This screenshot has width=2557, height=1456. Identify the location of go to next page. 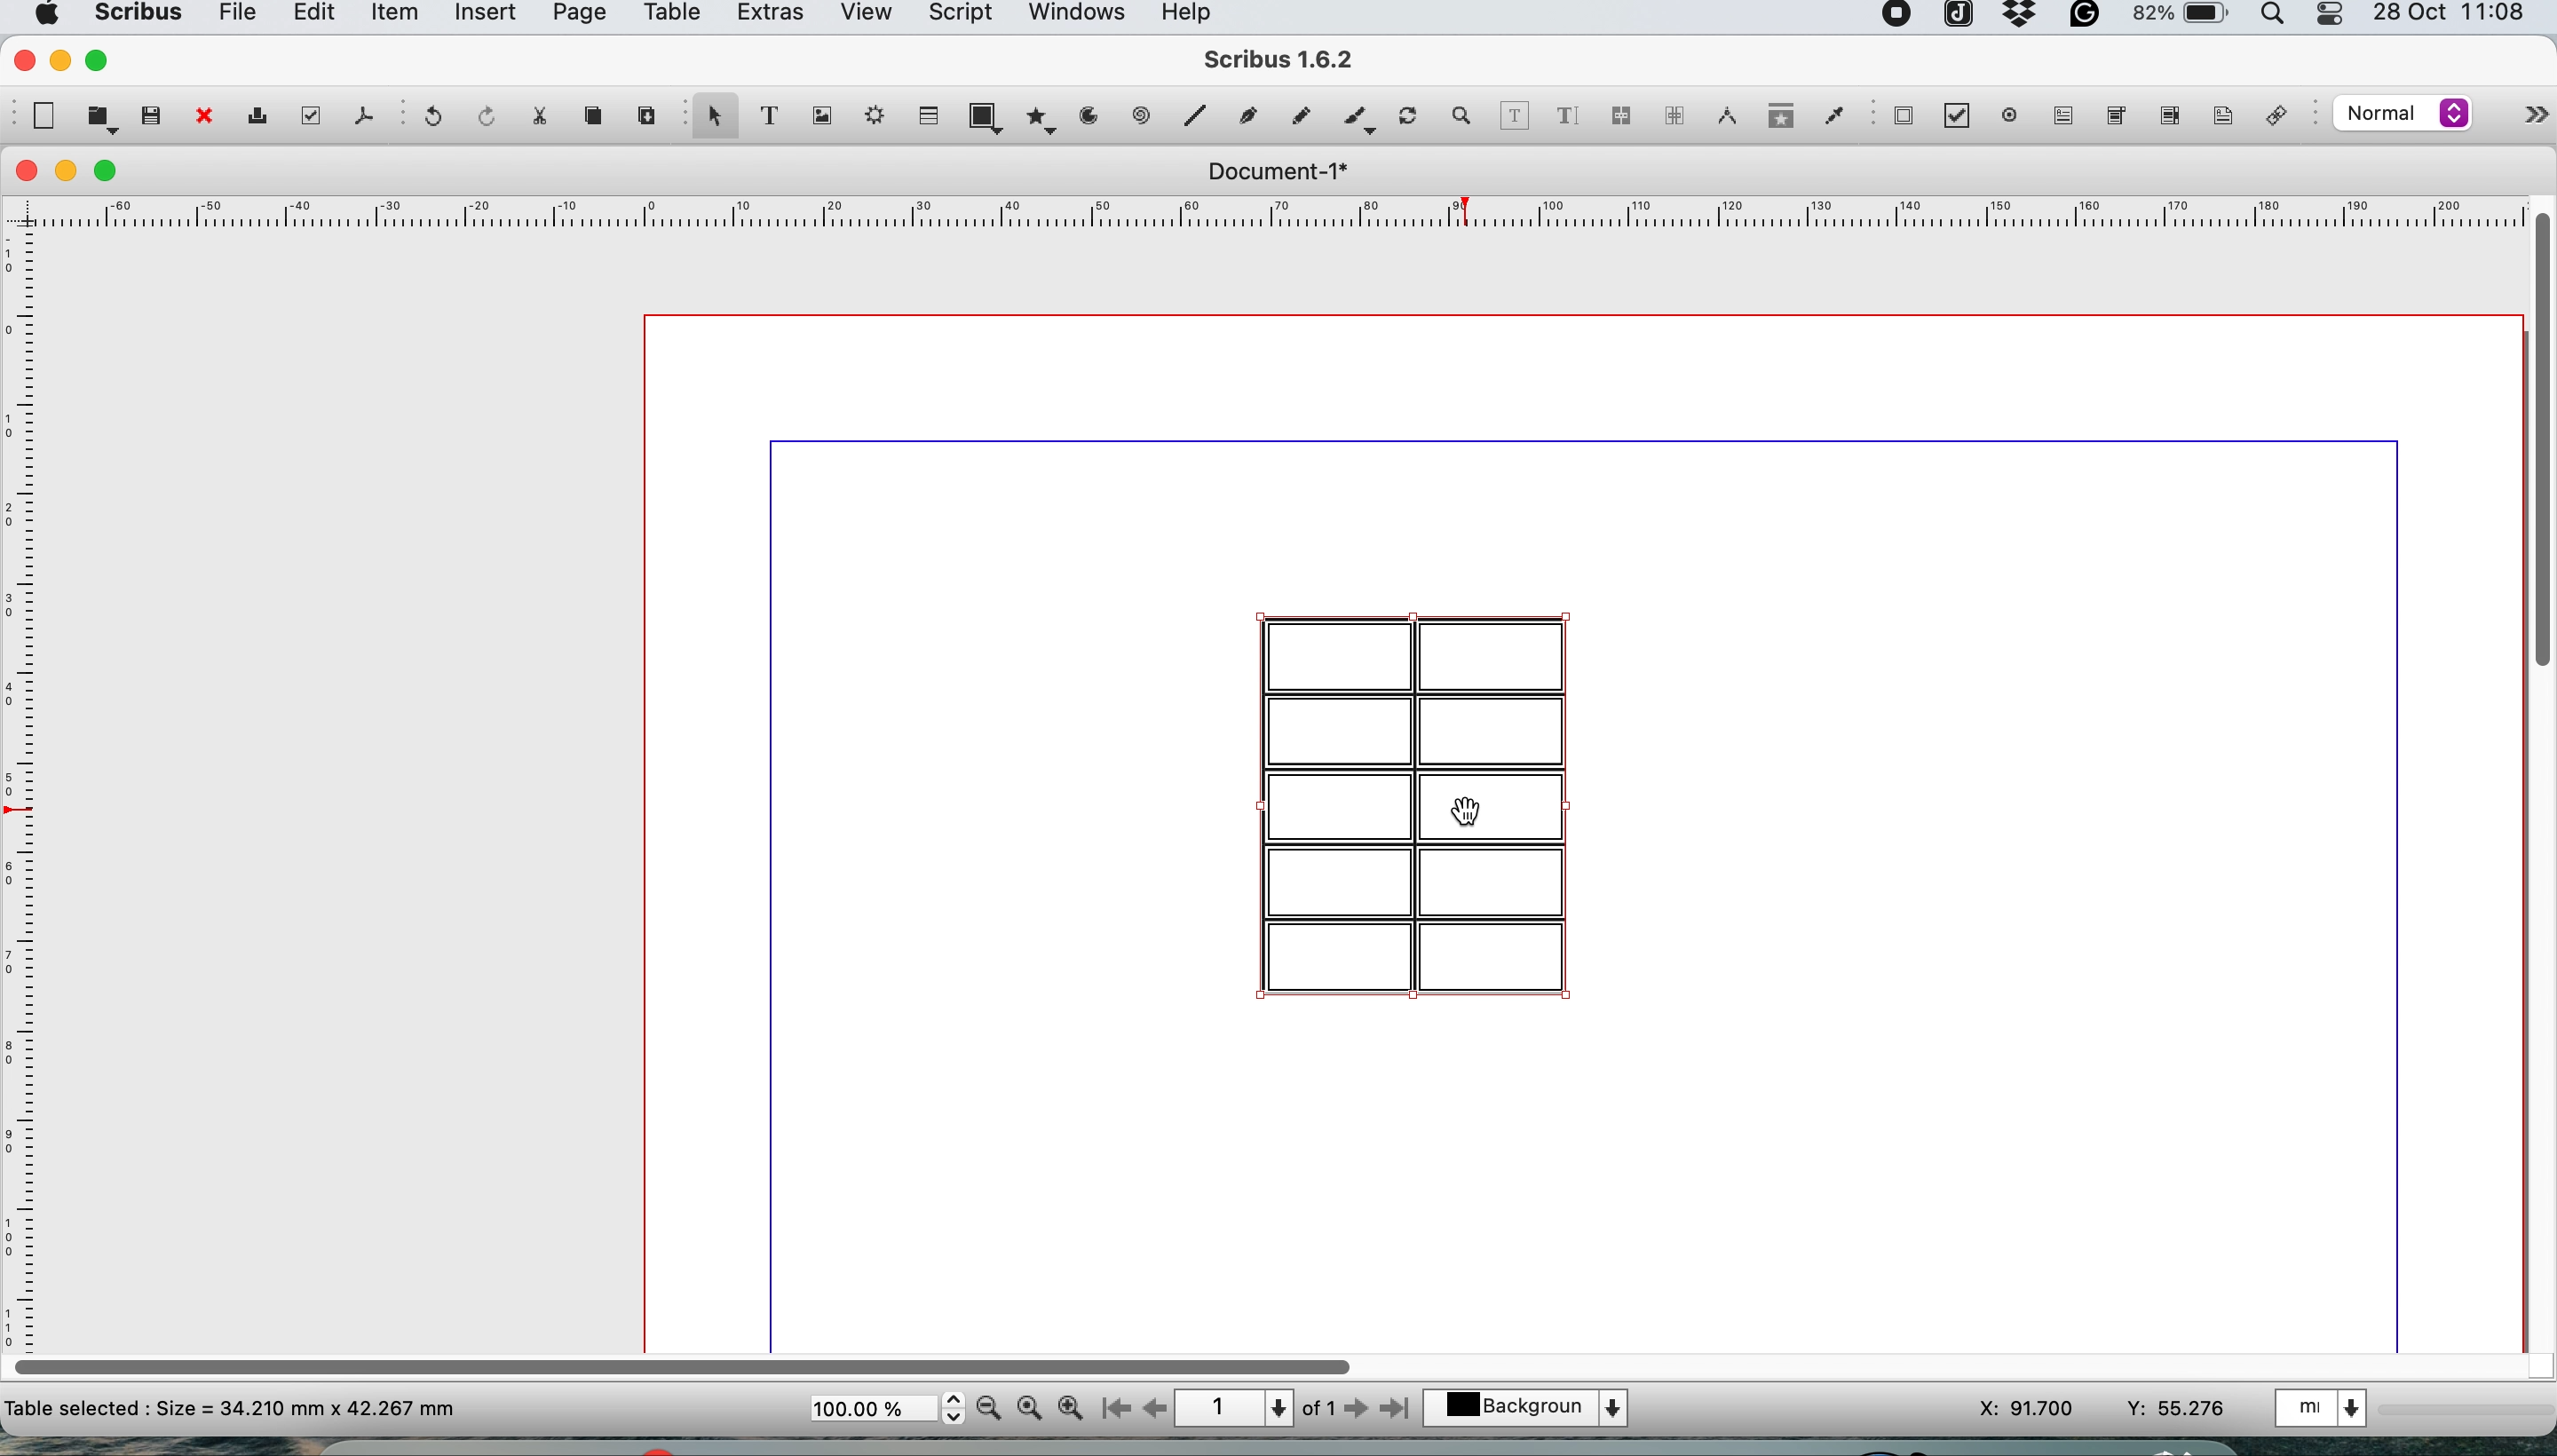
(1356, 1410).